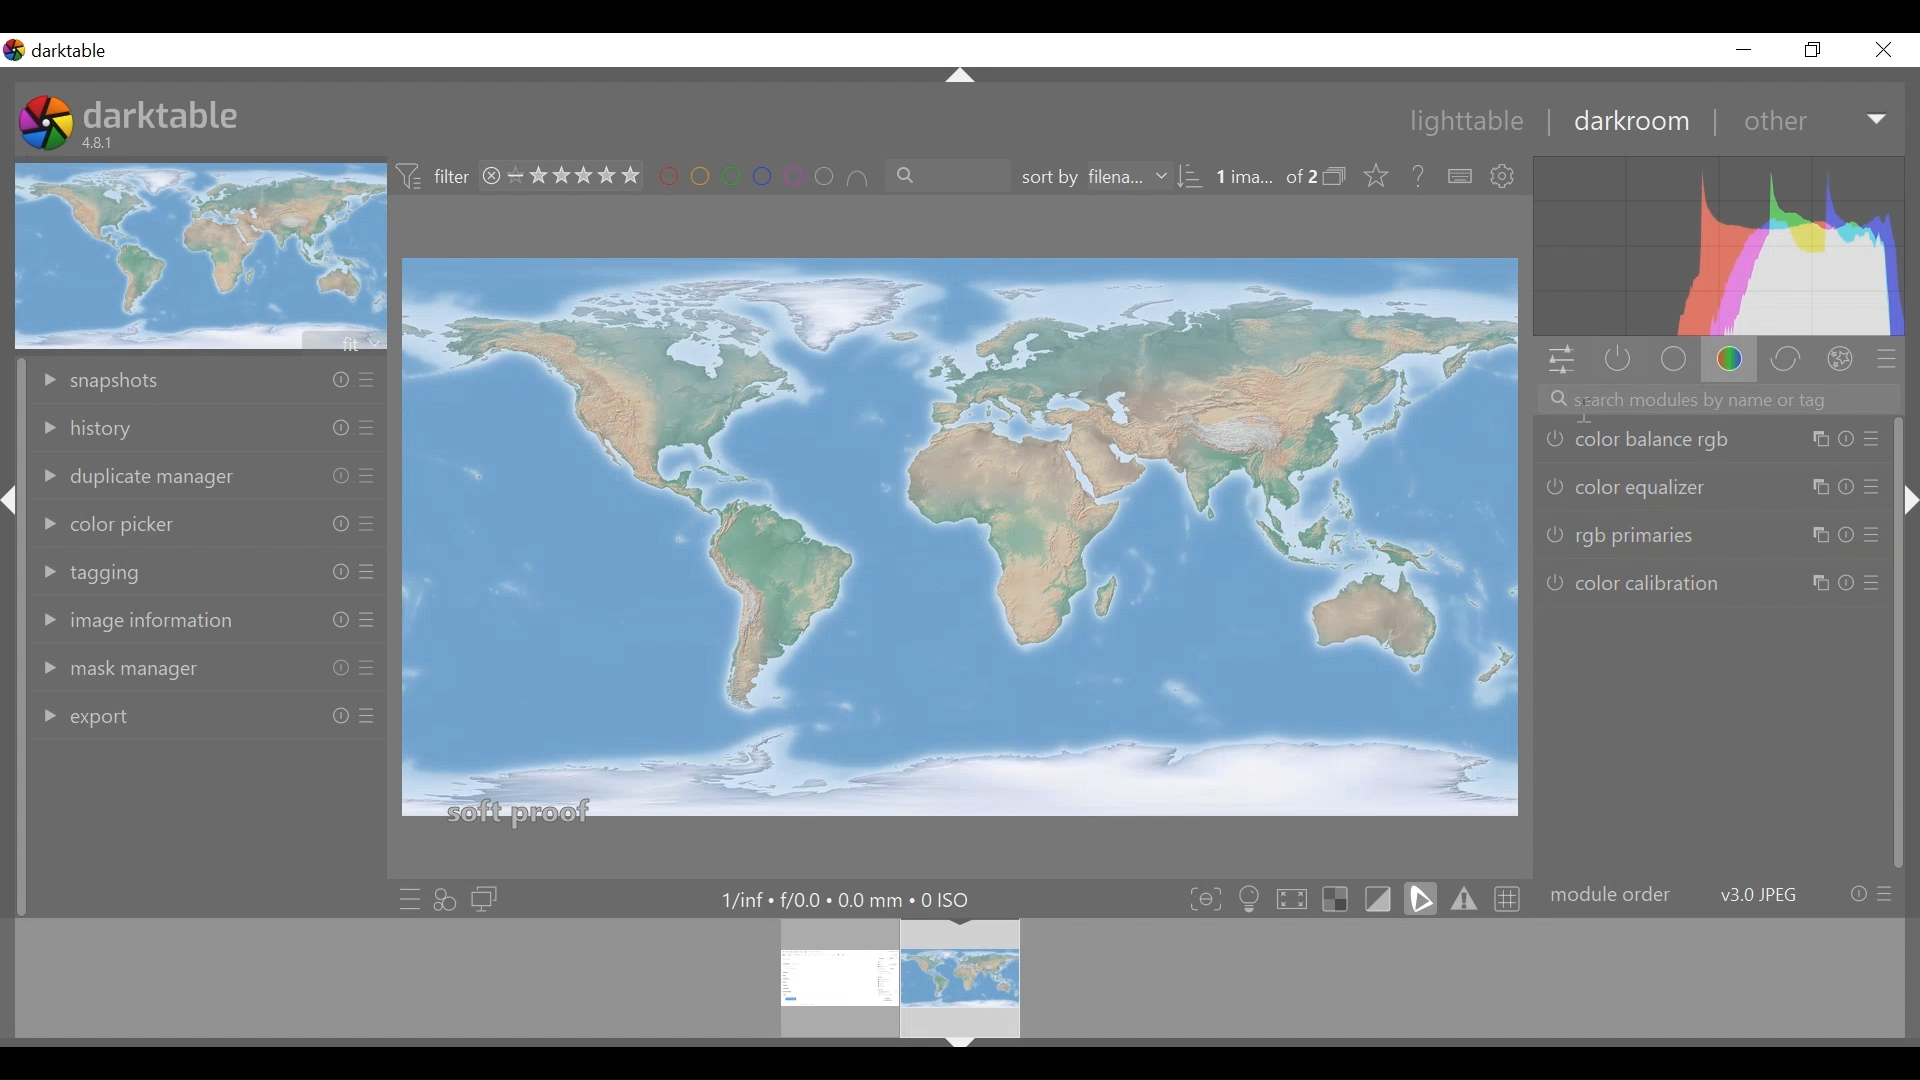  I want to click on , so click(368, 477).